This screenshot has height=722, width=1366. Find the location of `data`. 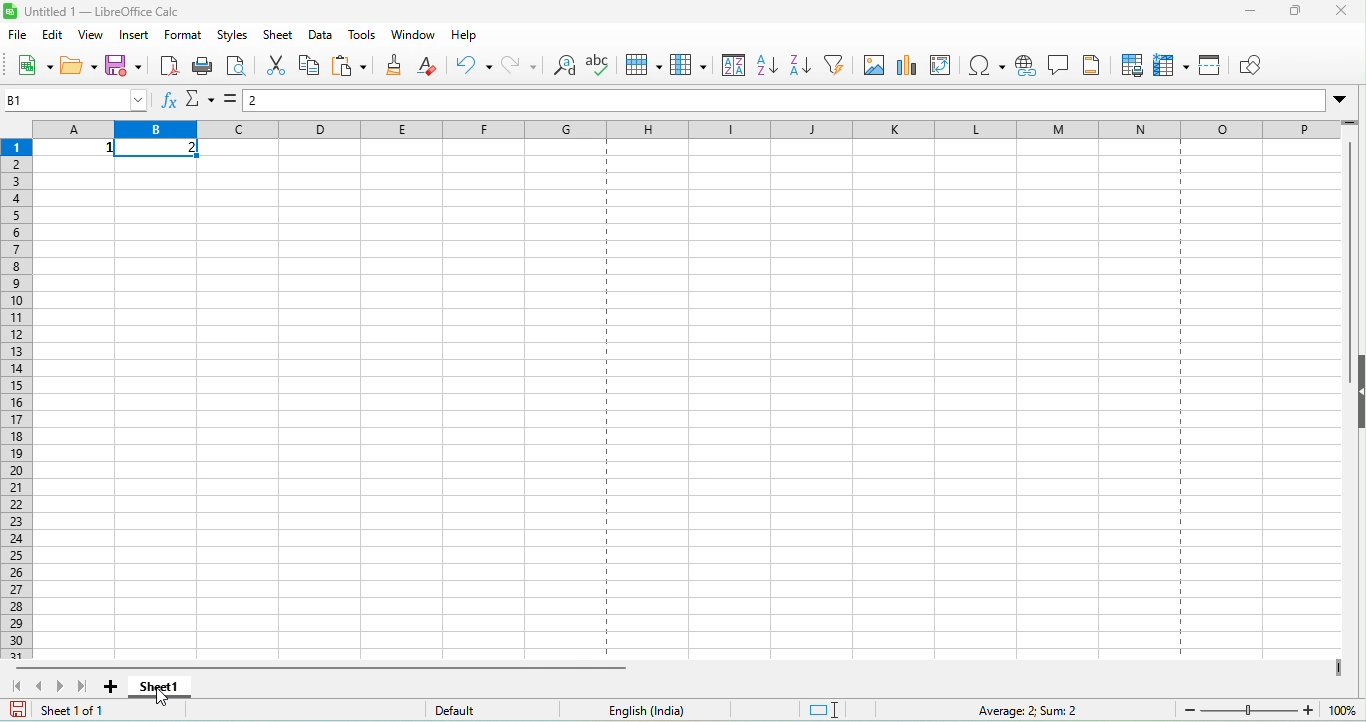

data is located at coordinates (319, 33).